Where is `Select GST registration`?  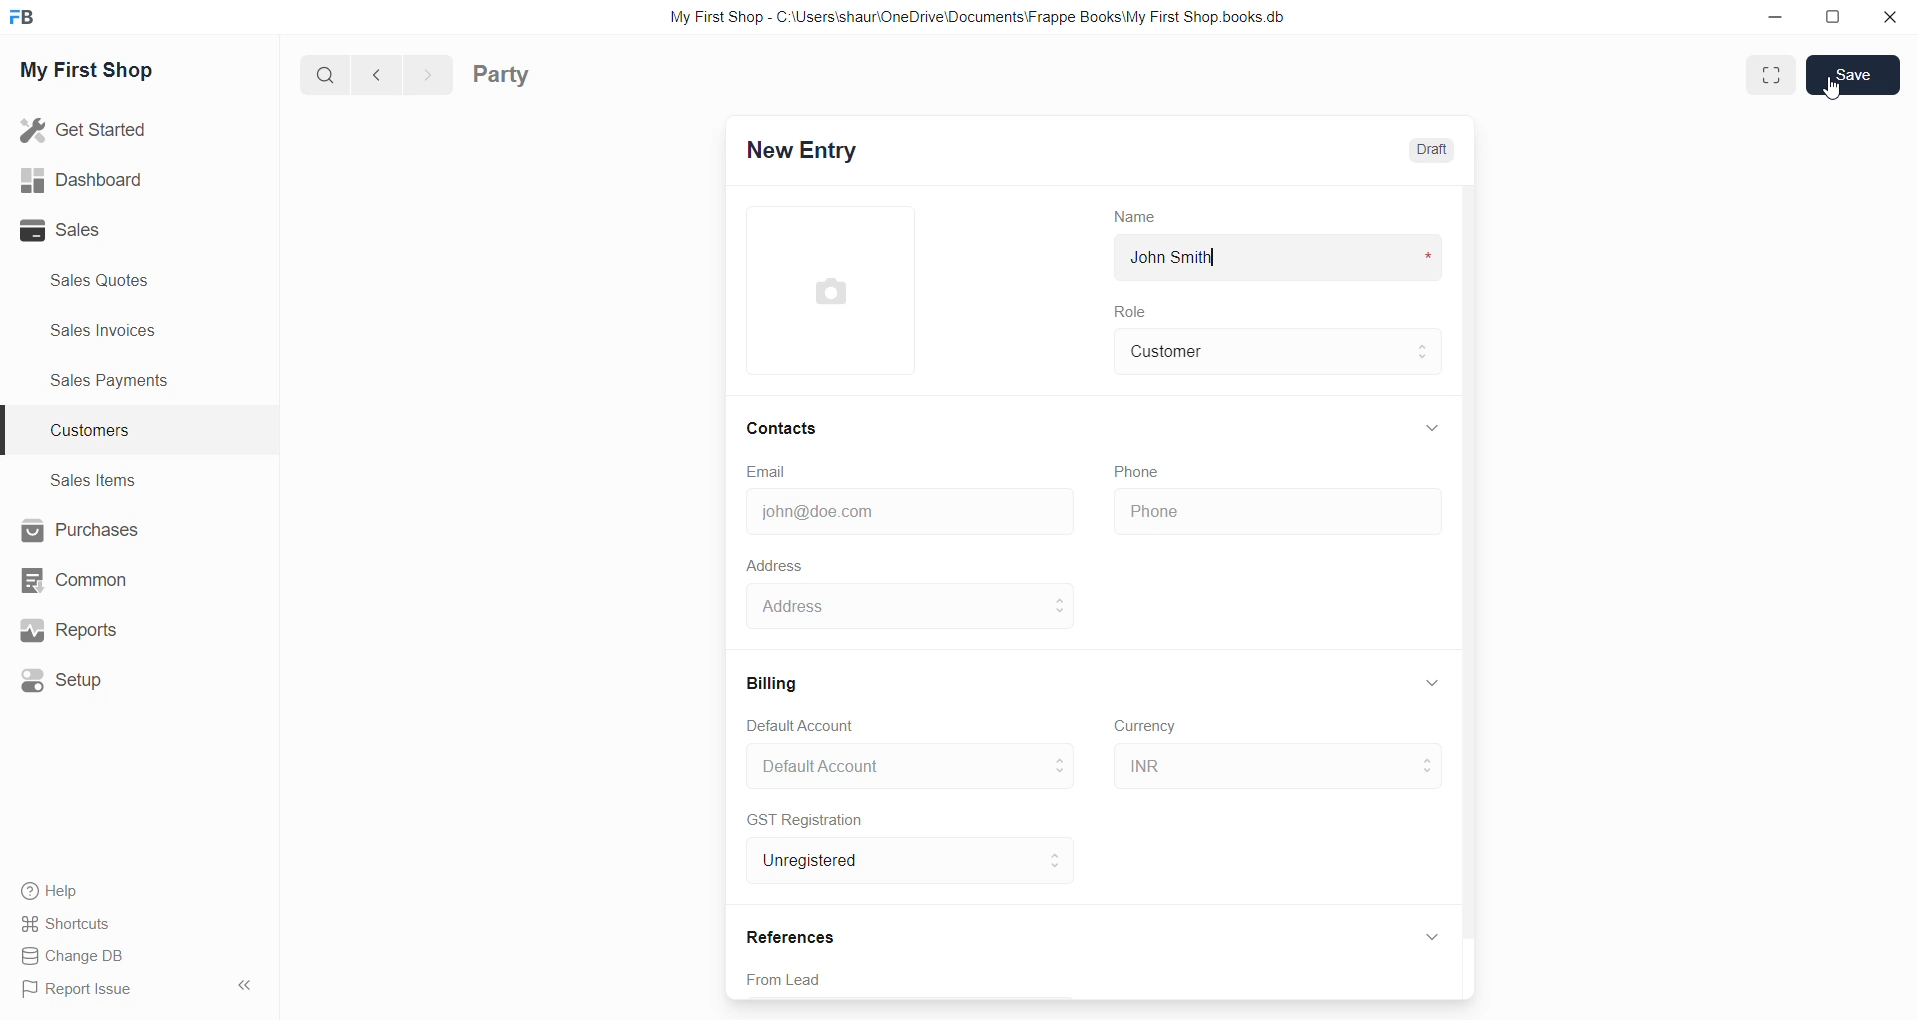 Select GST registration is located at coordinates (879, 861).